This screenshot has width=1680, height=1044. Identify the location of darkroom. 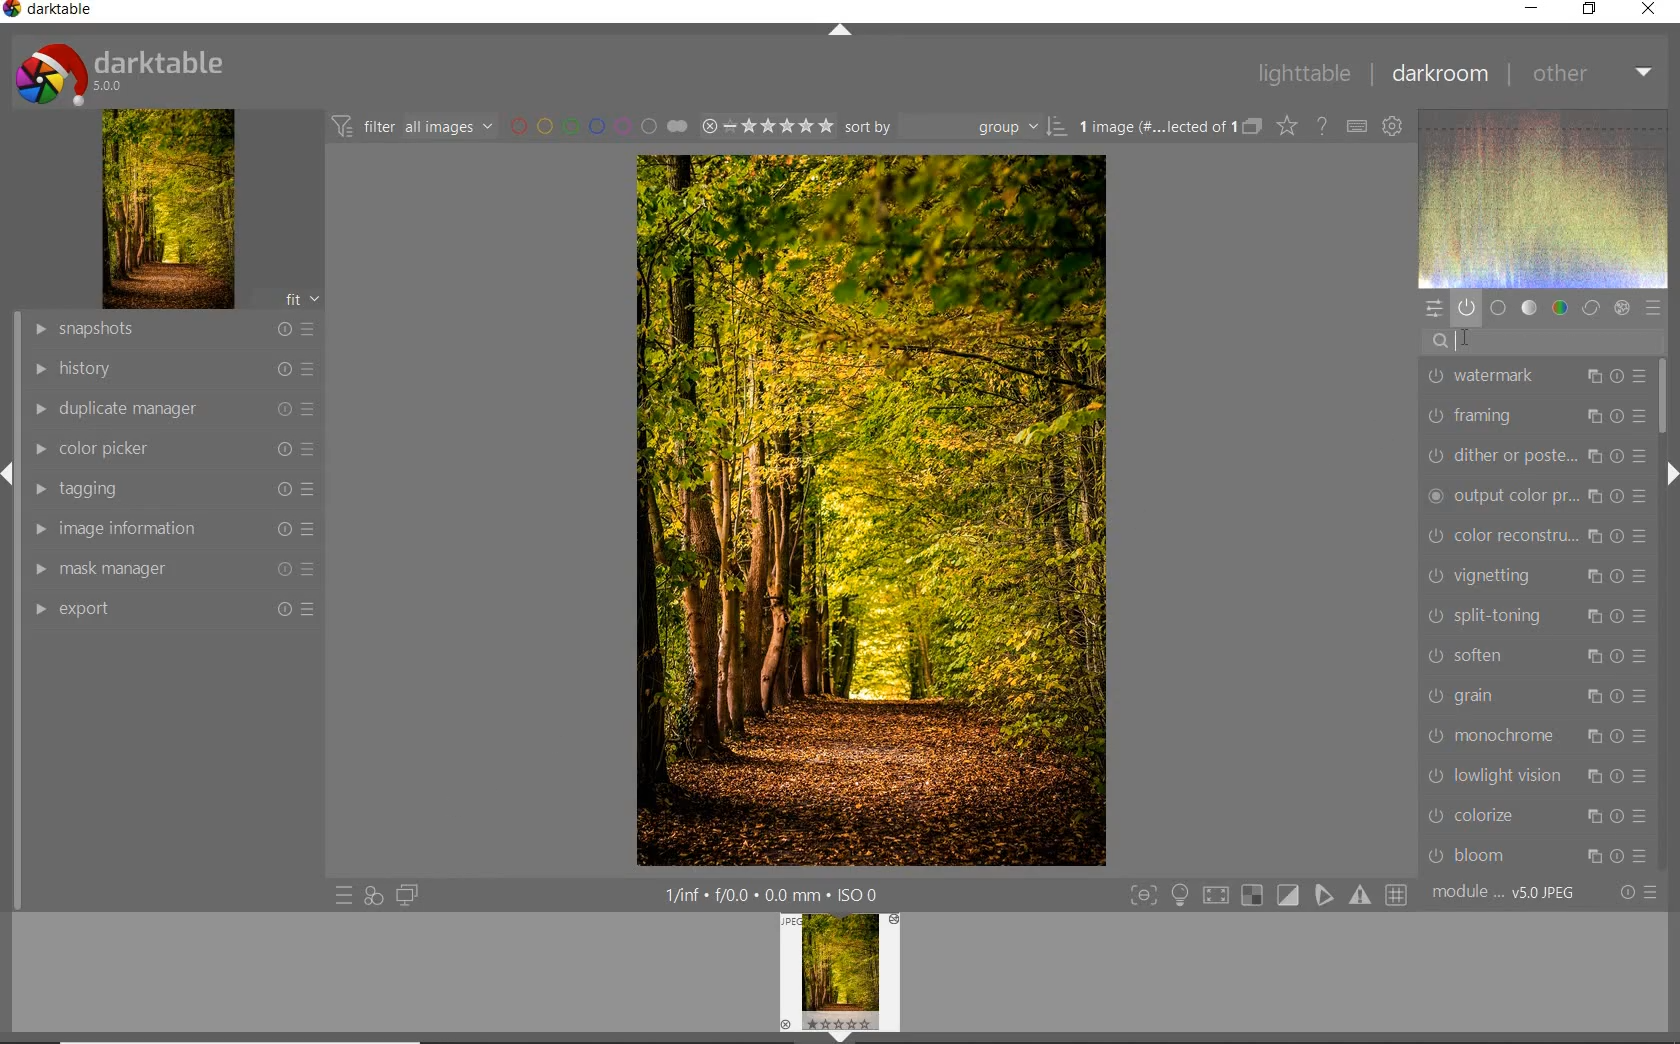
(1441, 73).